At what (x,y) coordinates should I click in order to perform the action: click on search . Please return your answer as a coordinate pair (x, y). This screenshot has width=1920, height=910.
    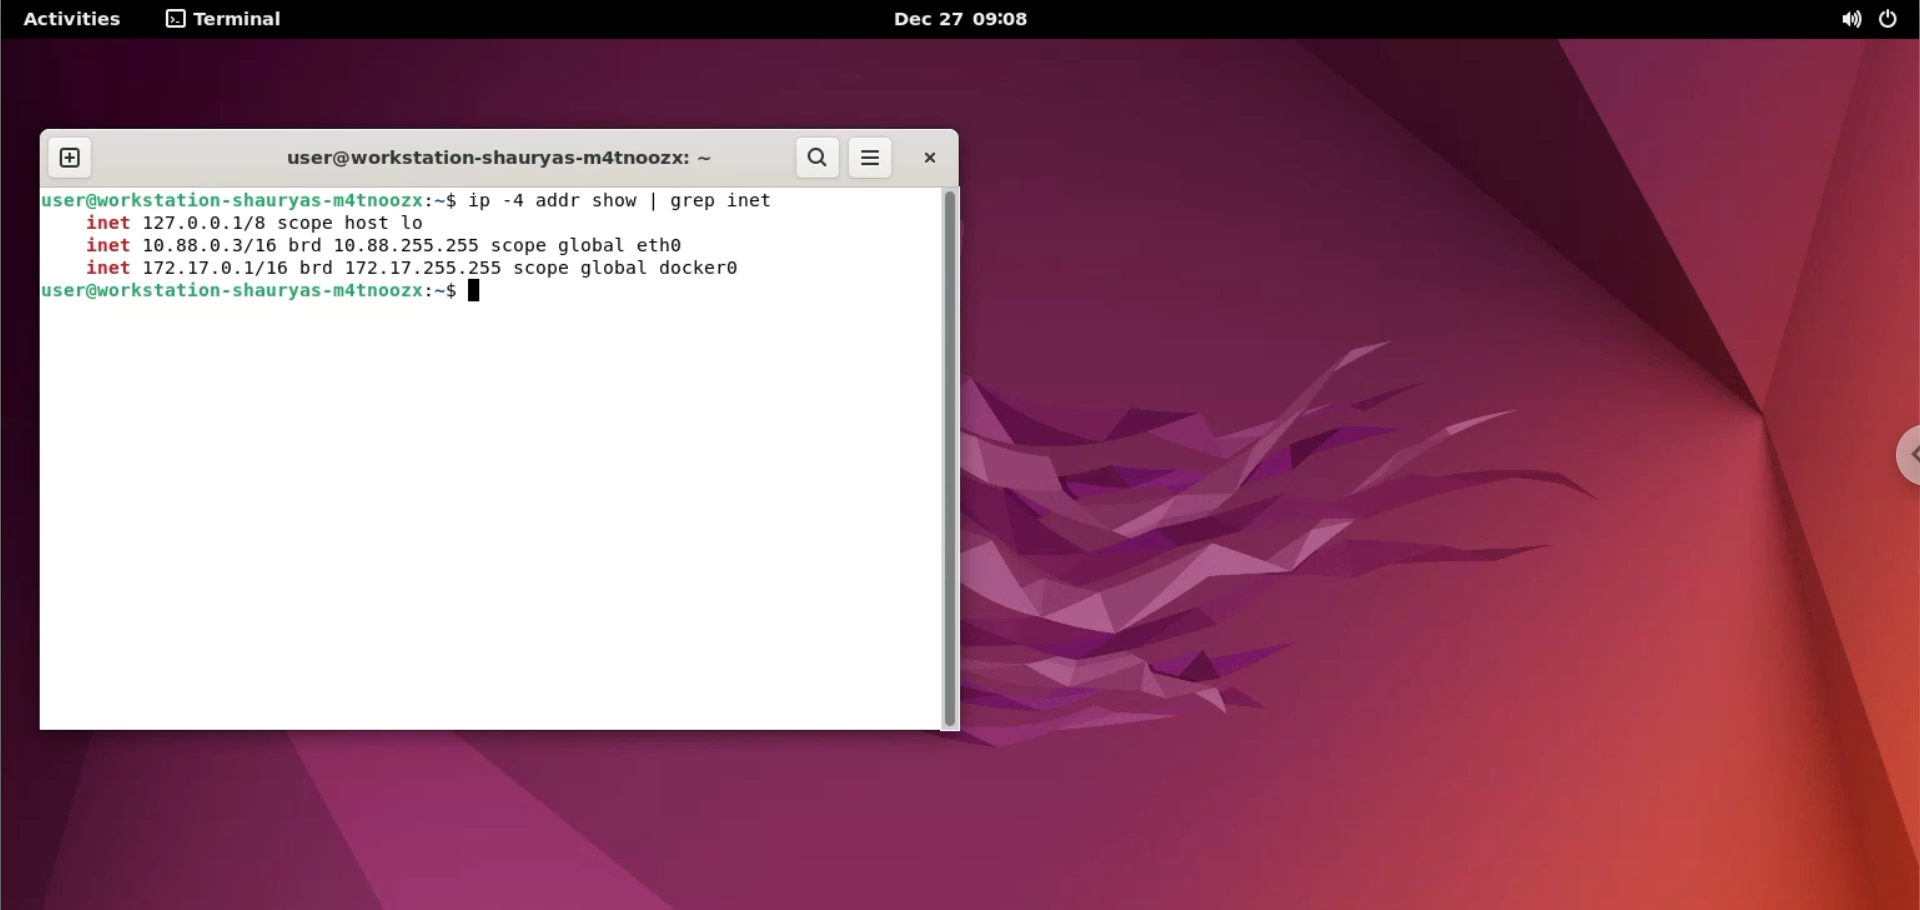
    Looking at the image, I should click on (817, 157).